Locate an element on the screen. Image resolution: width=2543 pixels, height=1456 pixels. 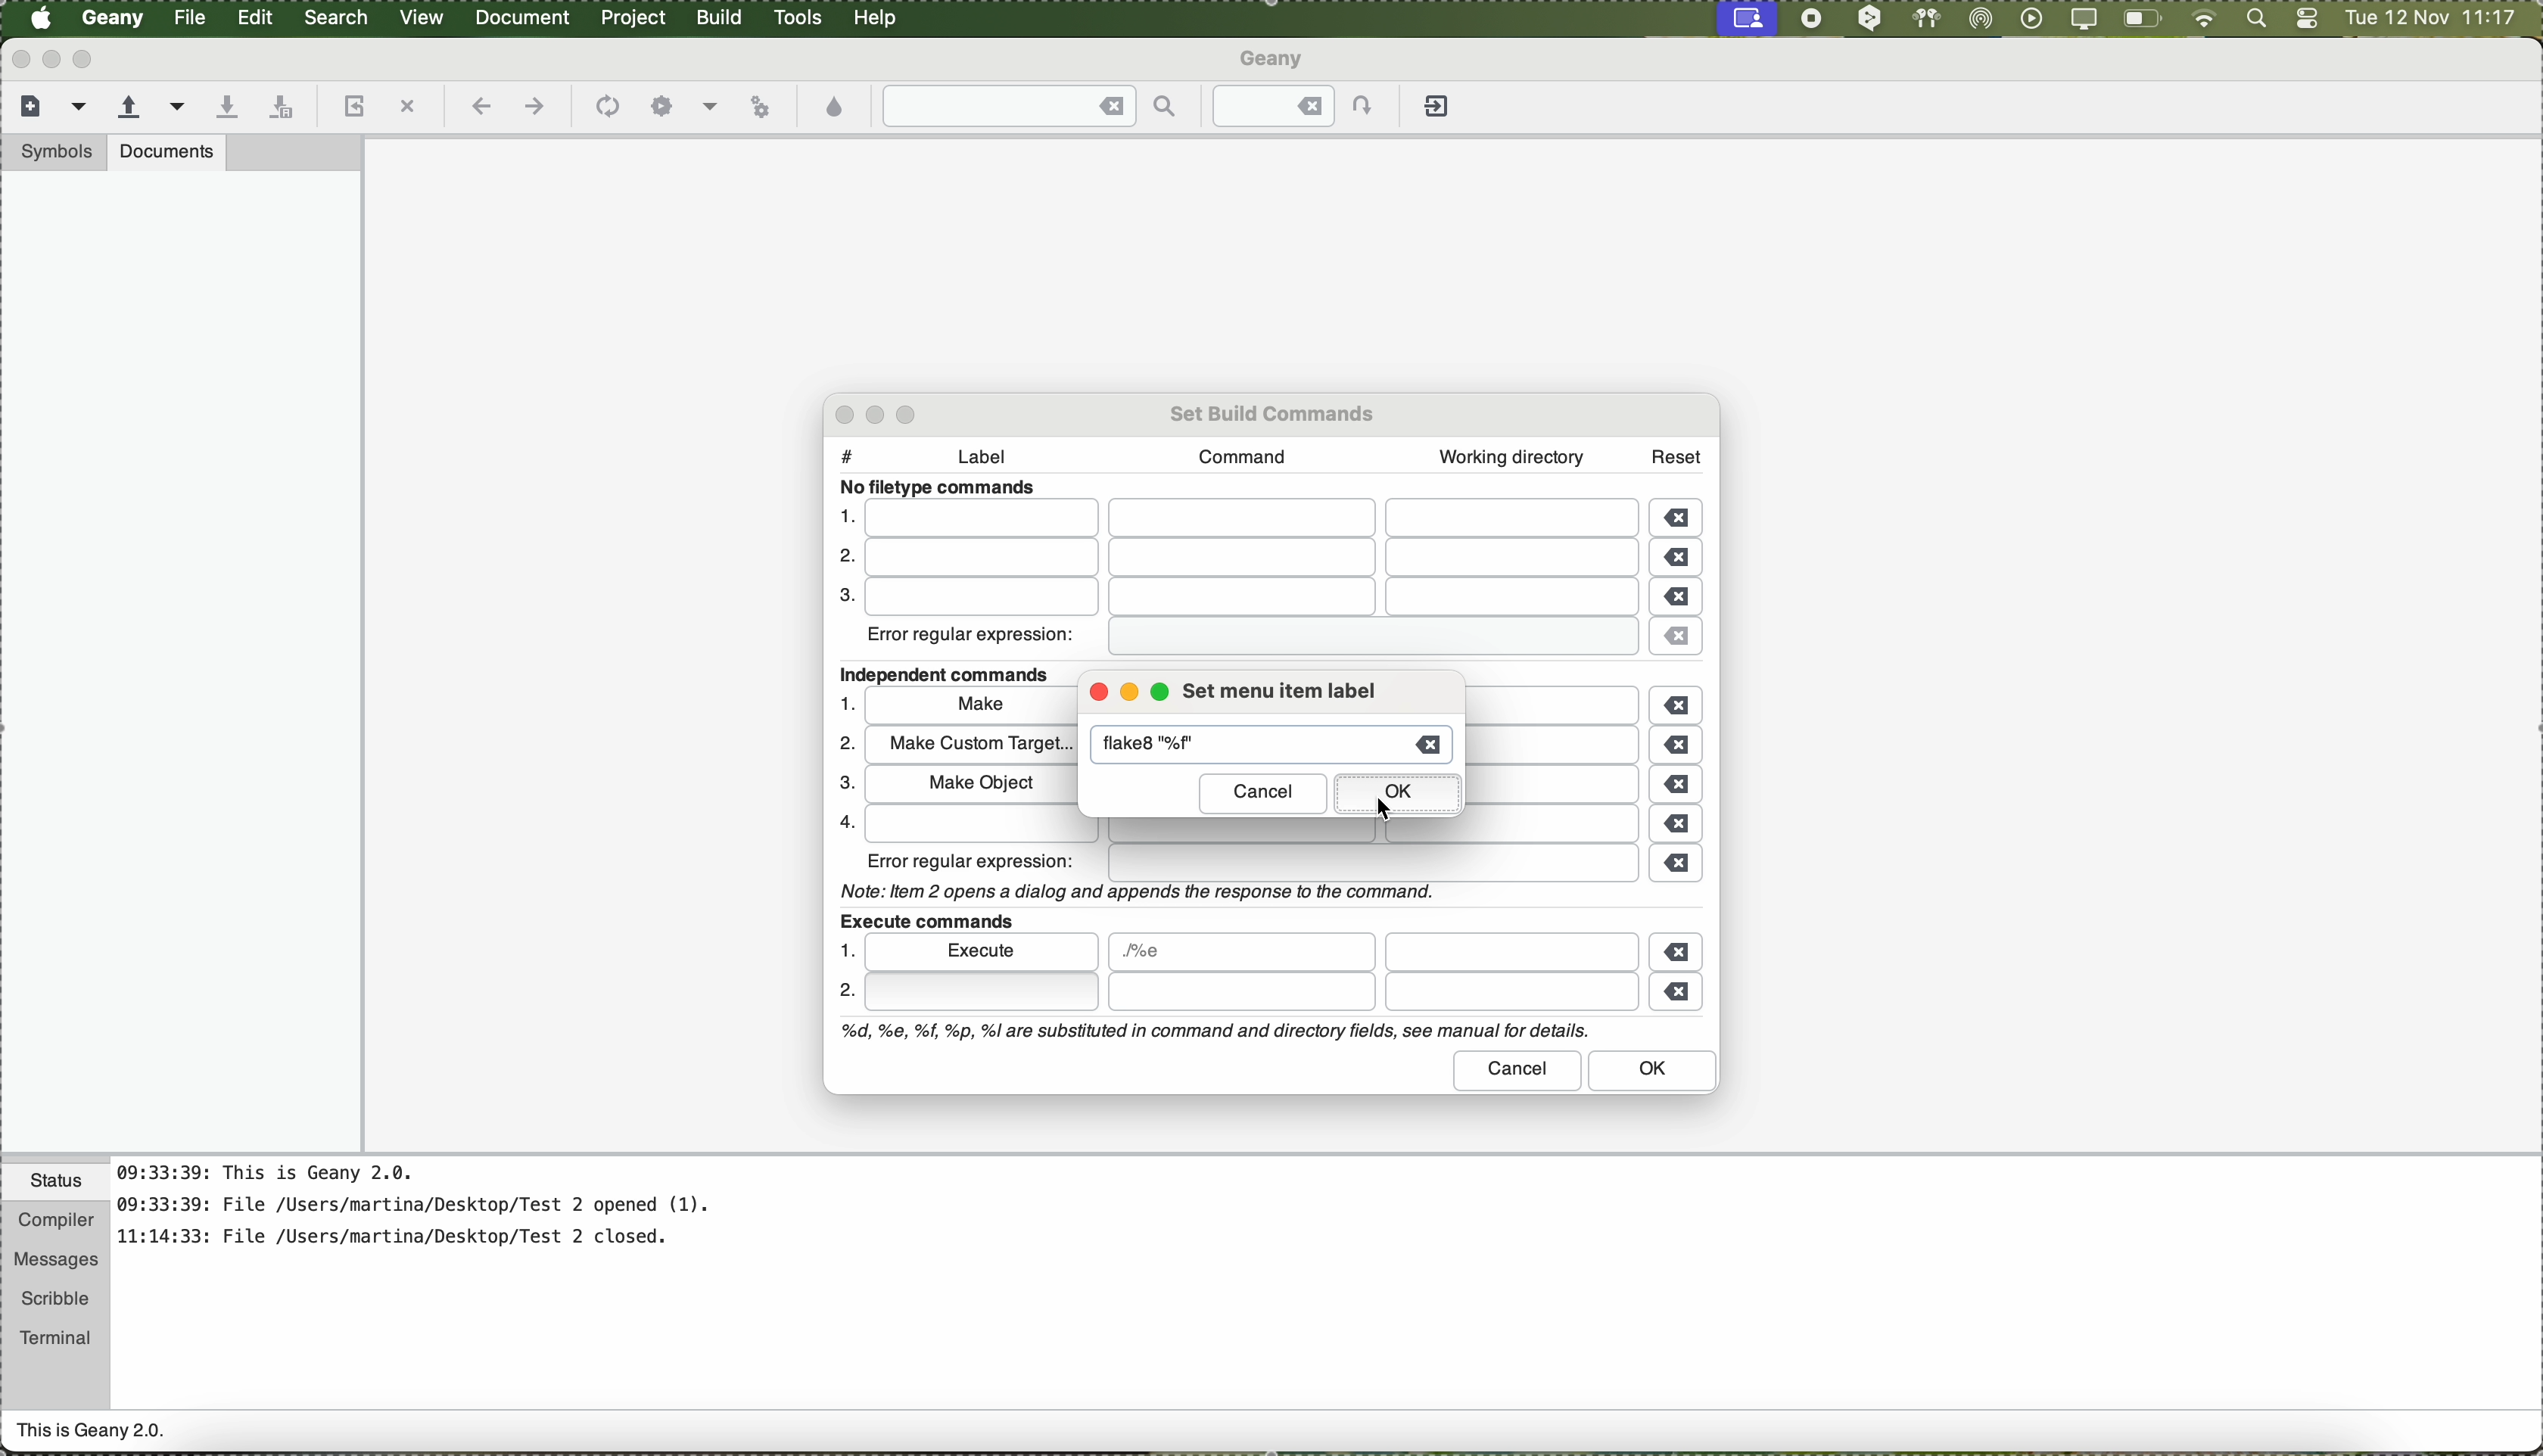
date and hour is located at coordinates (2431, 19).